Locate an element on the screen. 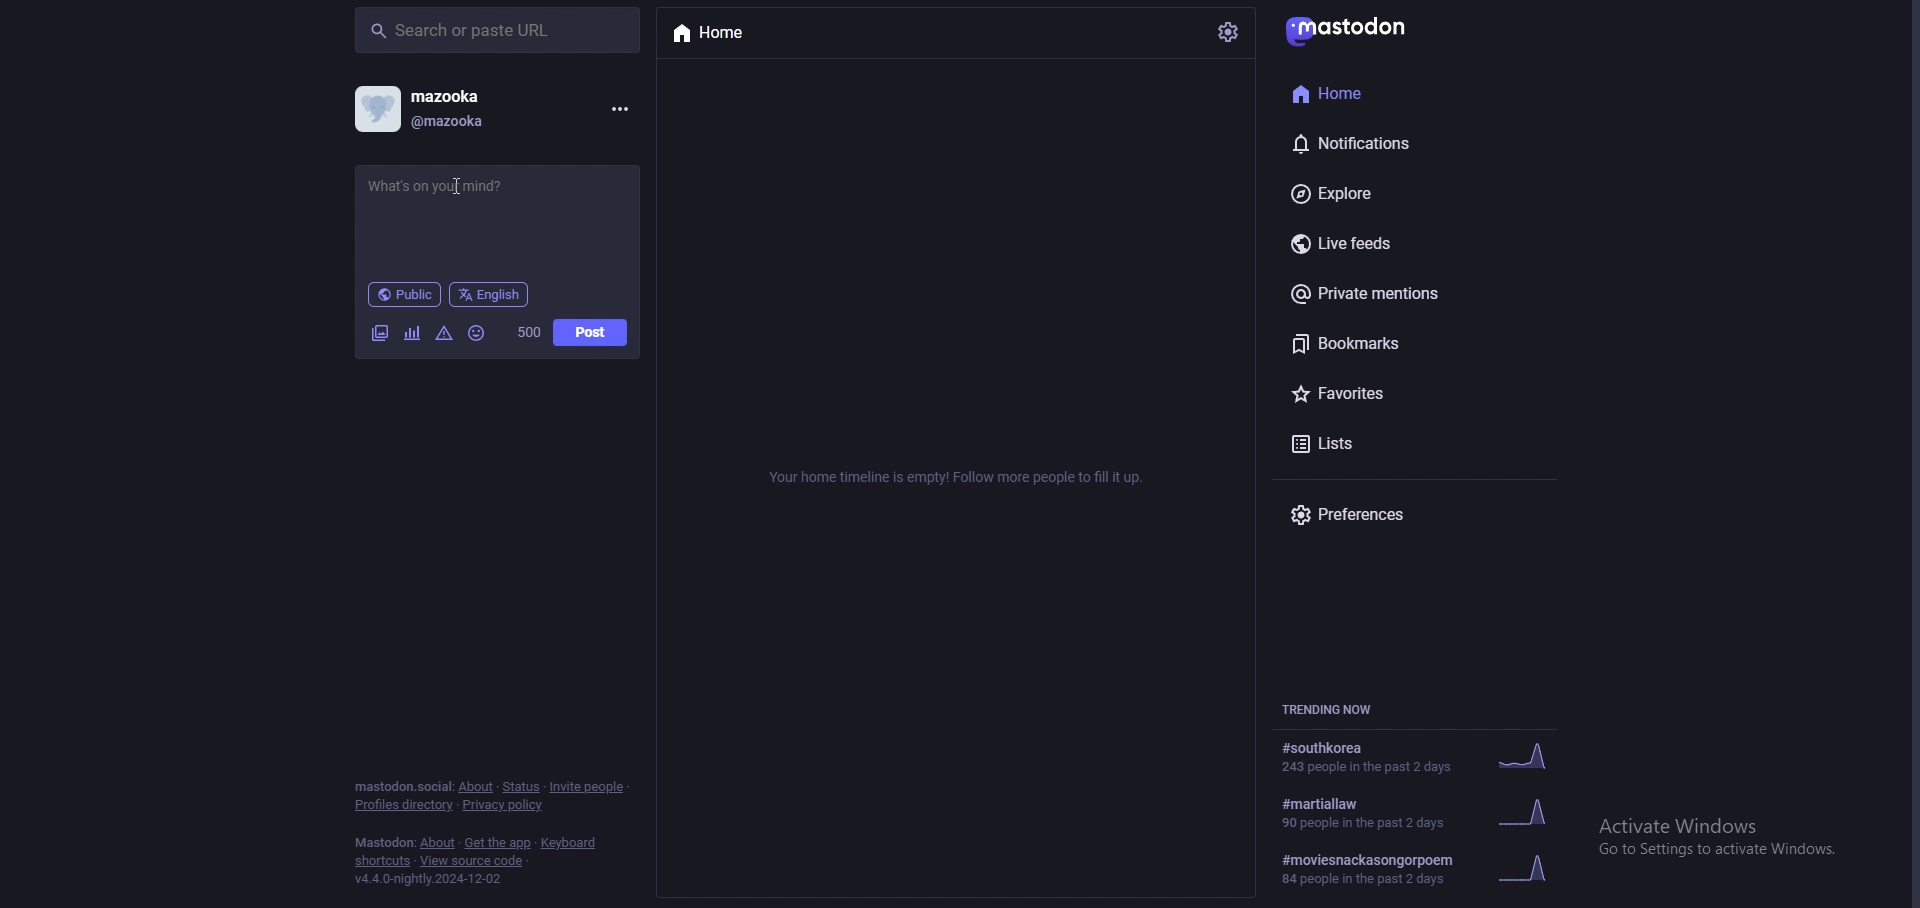  emoji is located at coordinates (477, 333).